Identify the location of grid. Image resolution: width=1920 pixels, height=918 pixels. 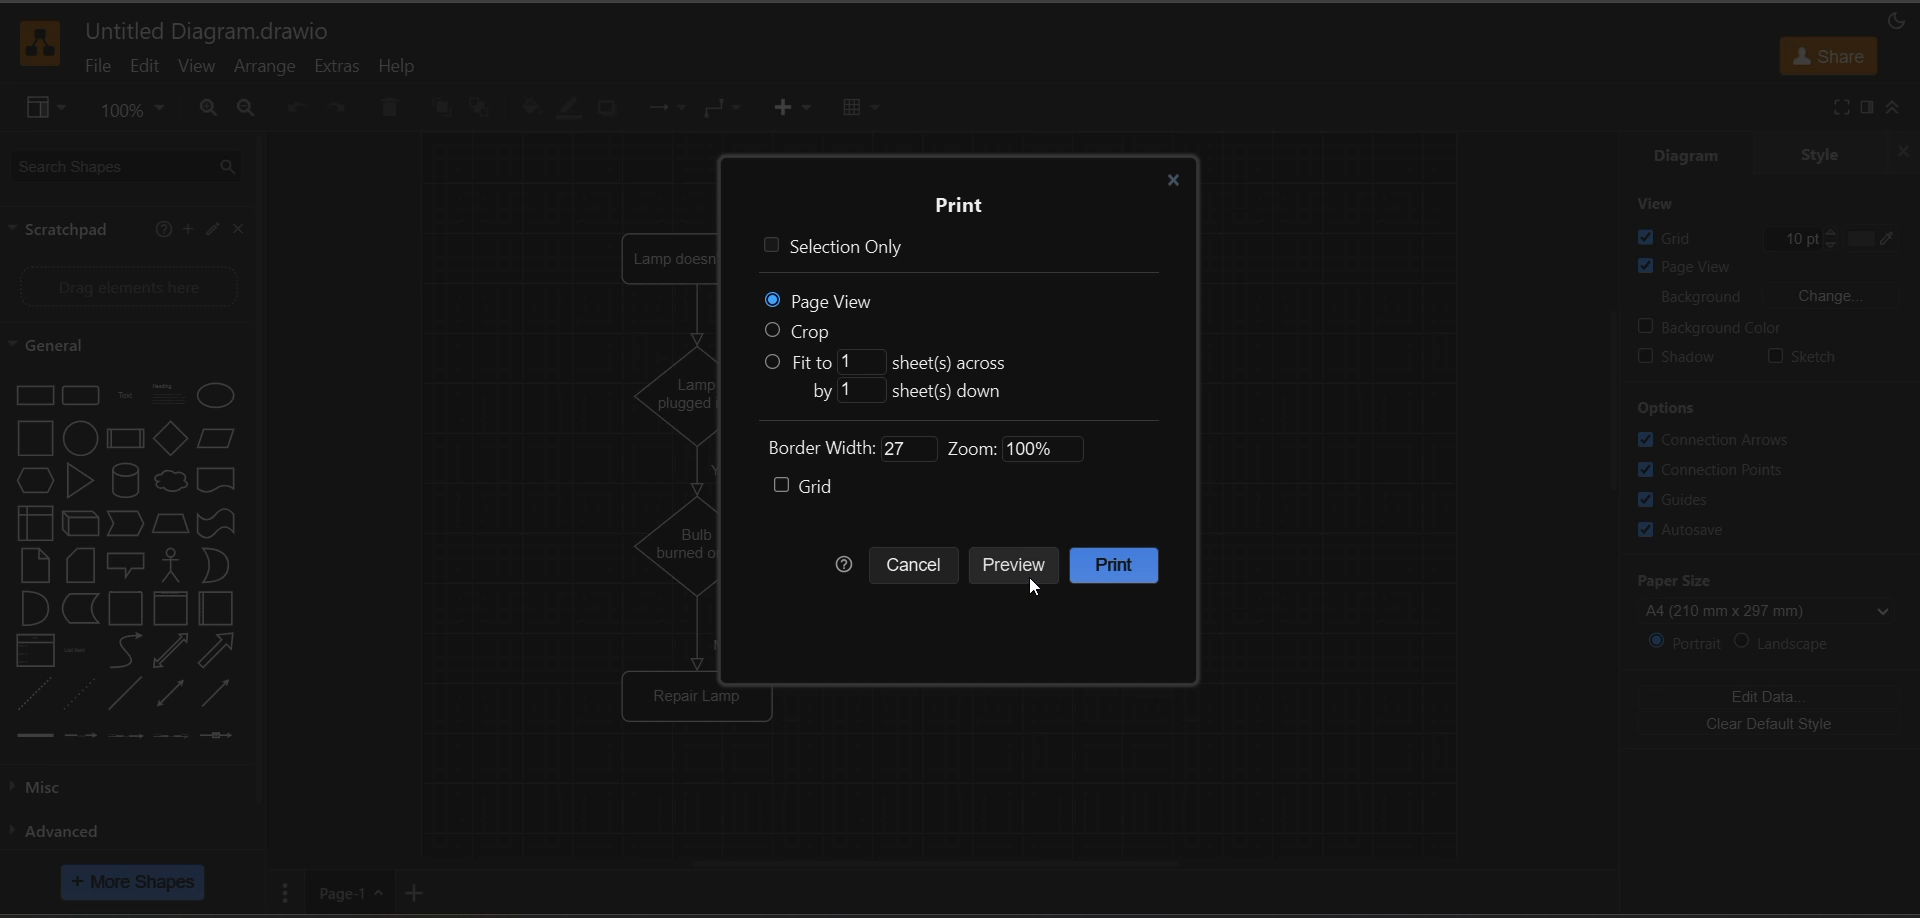
(1767, 235).